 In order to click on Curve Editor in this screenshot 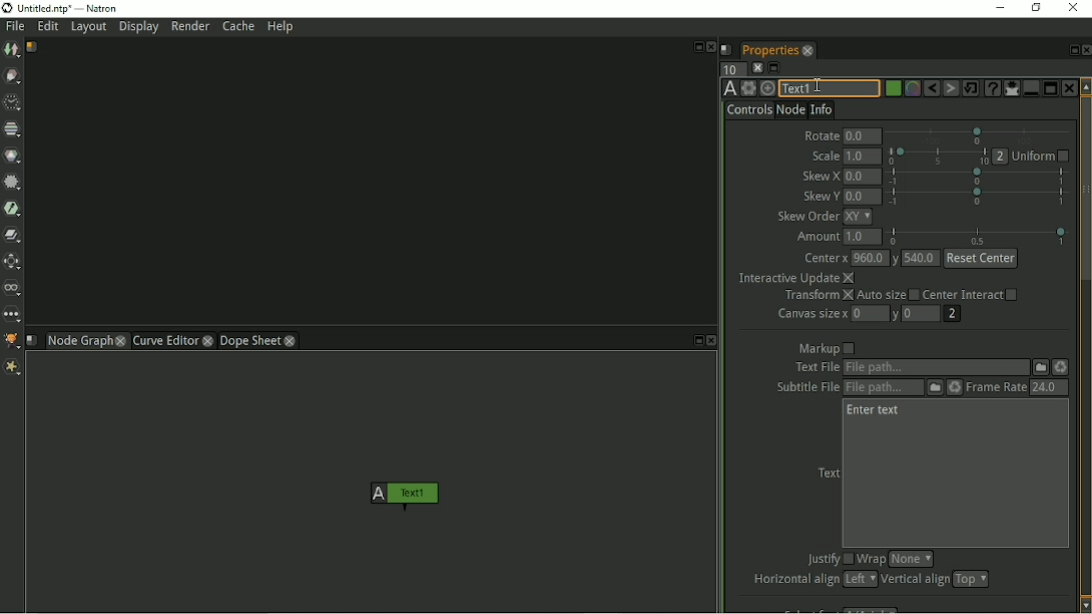, I will do `click(164, 340)`.